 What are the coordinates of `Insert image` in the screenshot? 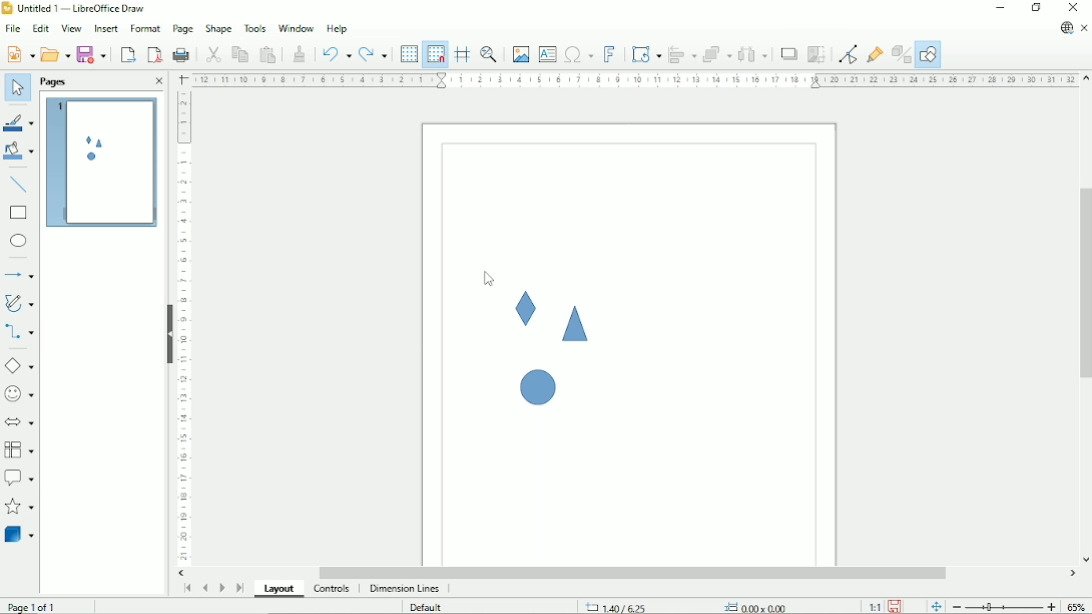 It's located at (521, 55).